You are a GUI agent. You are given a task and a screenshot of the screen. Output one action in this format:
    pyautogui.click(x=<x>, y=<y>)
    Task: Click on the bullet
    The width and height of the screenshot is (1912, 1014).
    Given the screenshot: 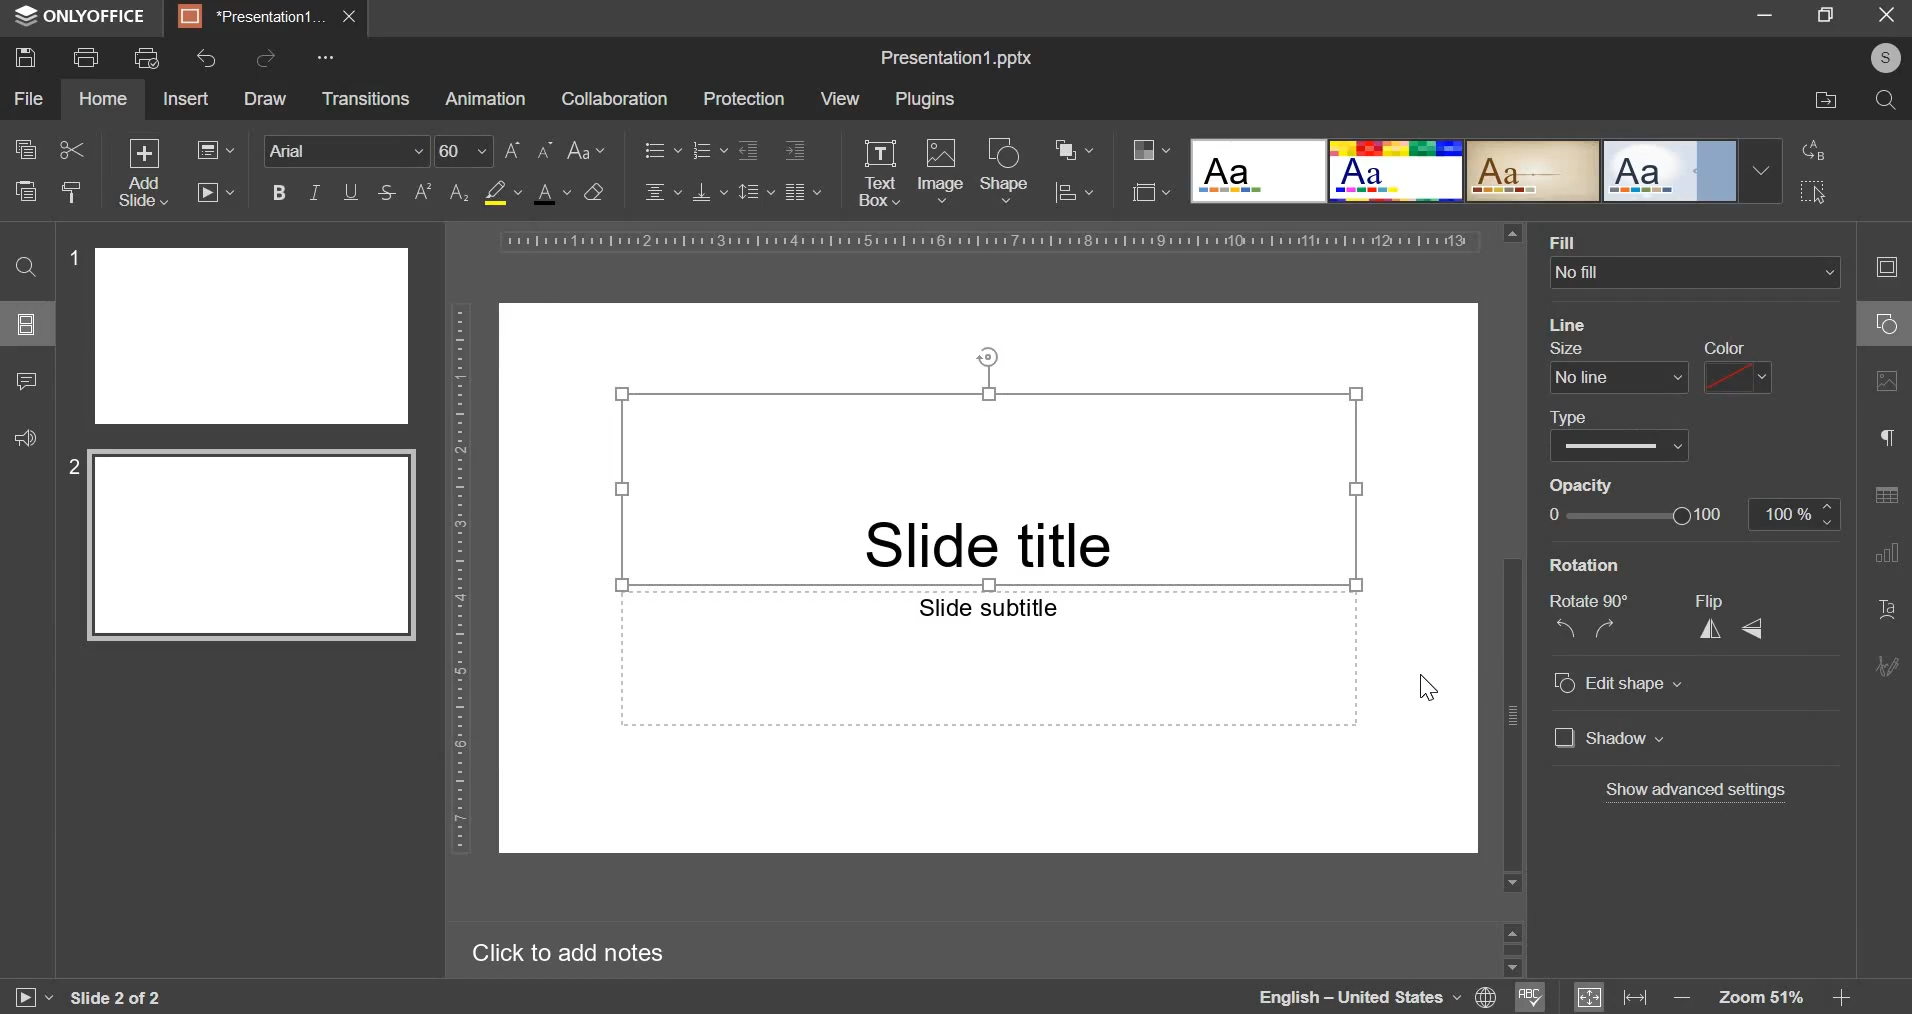 What is the action you would take?
    pyautogui.click(x=661, y=148)
    